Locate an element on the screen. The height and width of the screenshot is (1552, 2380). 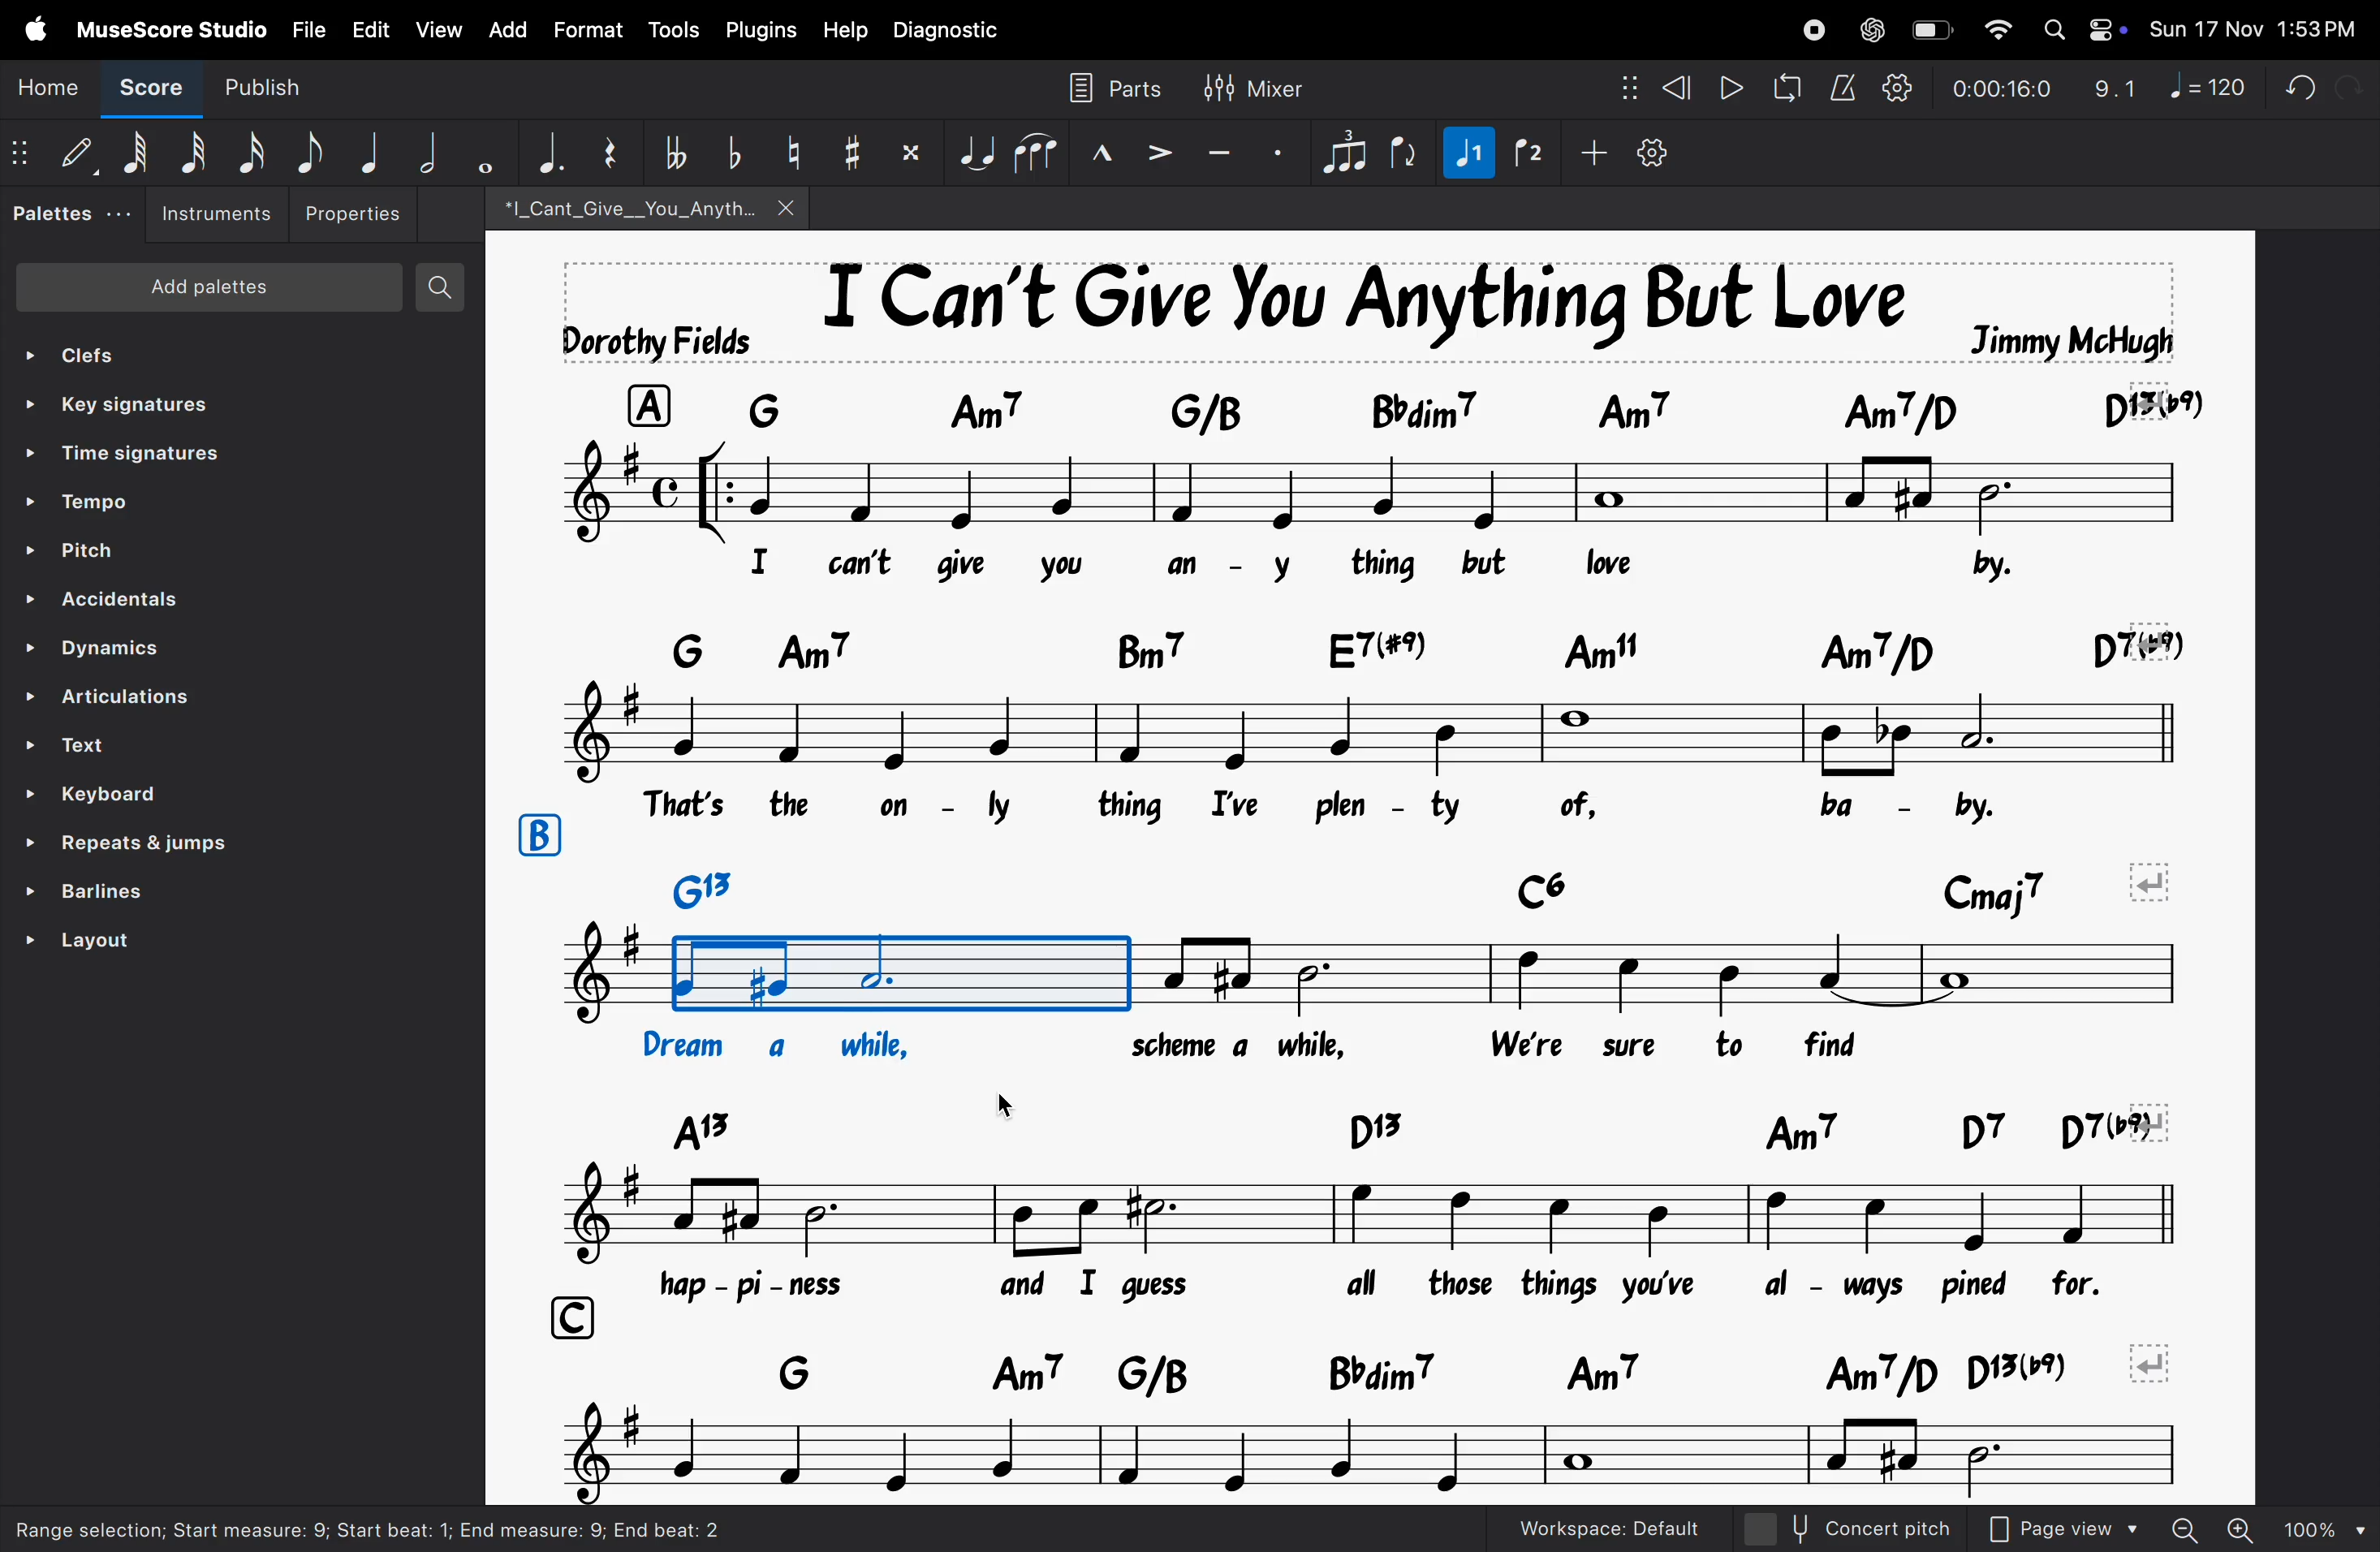
Text  is located at coordinates (91, 742).